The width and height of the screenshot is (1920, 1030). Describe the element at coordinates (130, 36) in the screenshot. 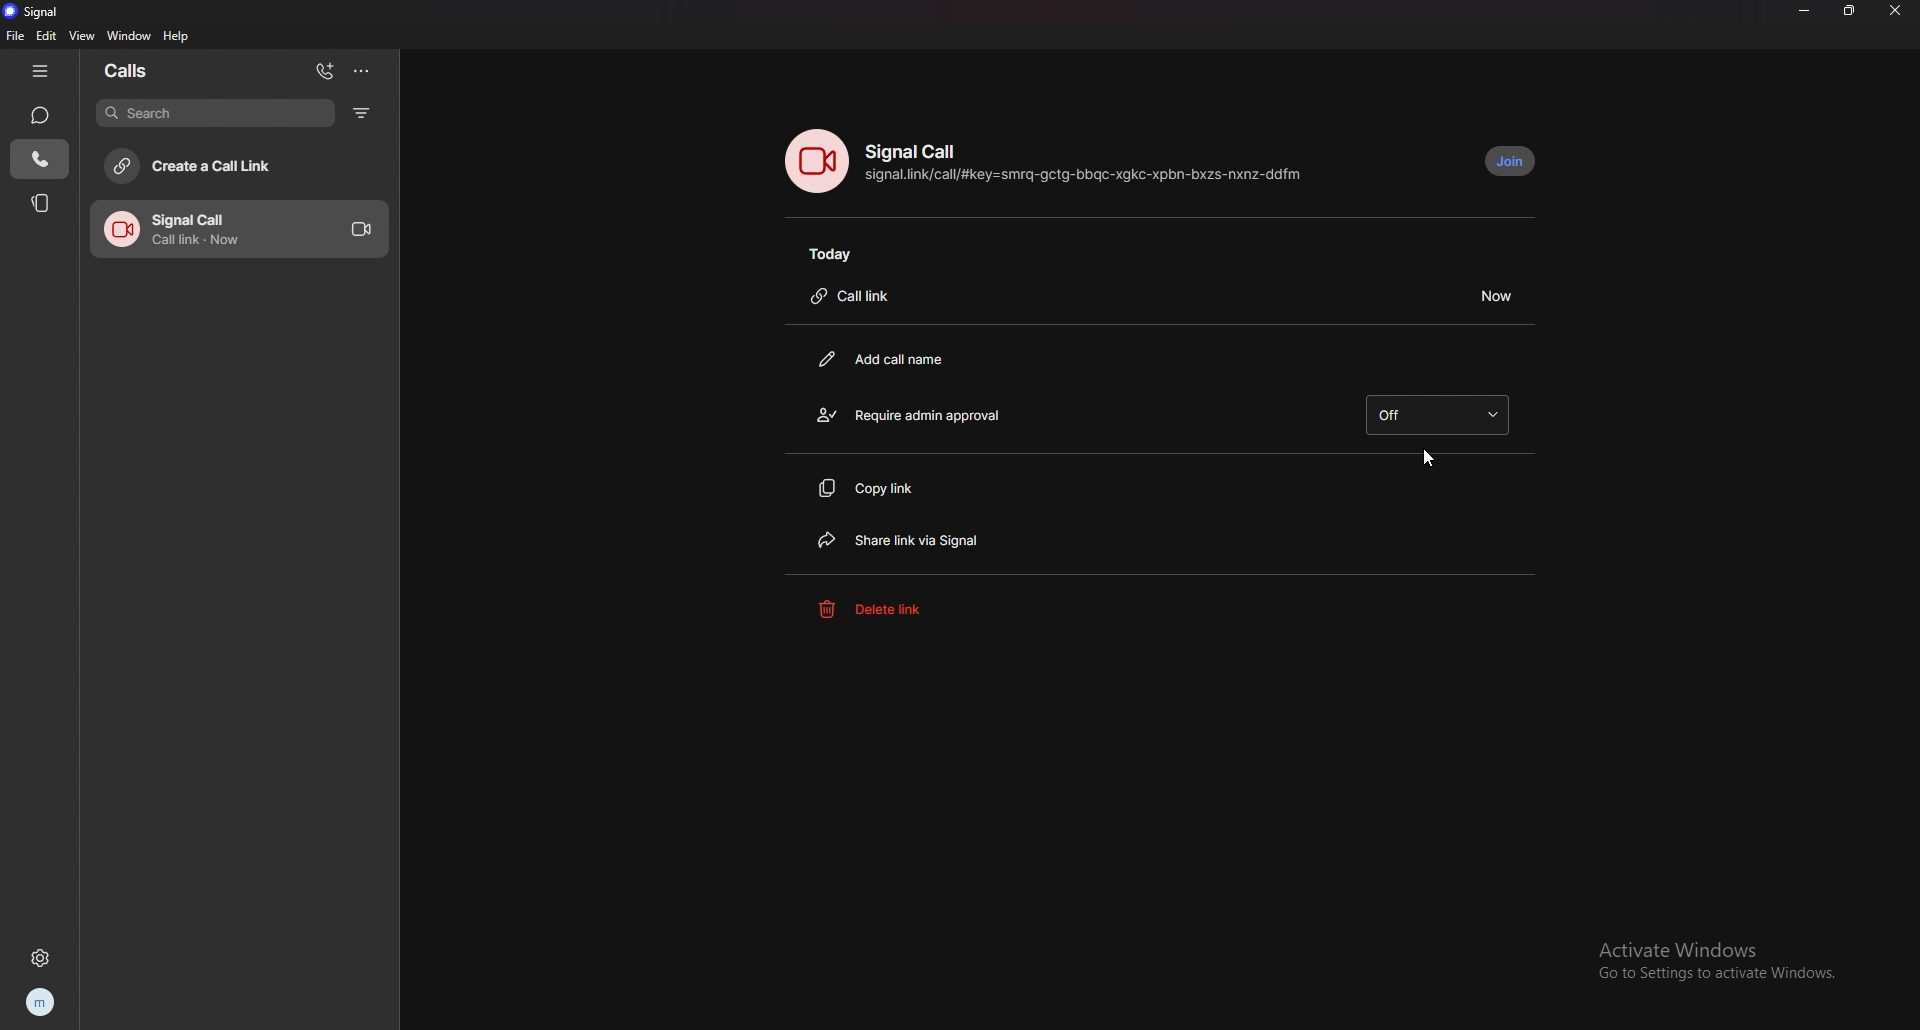

I see `window` at that location.